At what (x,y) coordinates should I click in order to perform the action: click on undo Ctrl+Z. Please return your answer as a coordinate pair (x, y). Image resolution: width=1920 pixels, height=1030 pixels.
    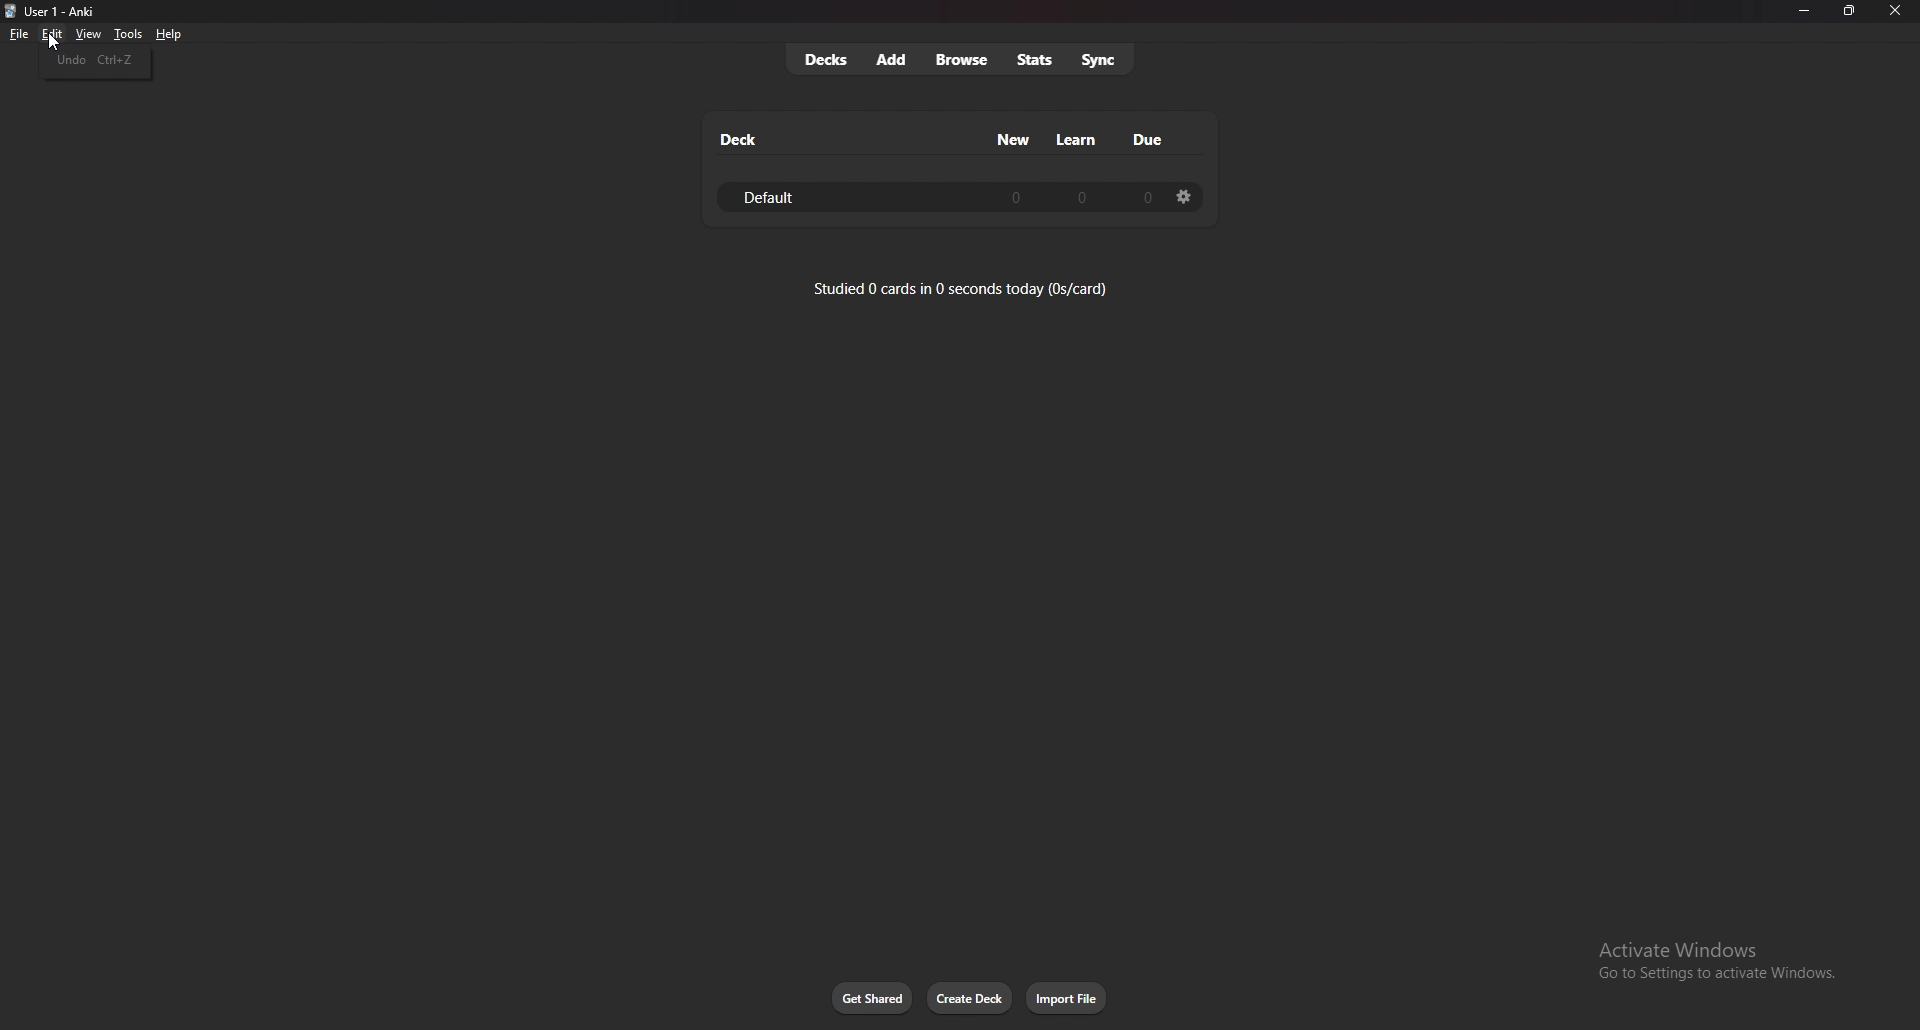
    Looking at the image, I should click on (96, 61).